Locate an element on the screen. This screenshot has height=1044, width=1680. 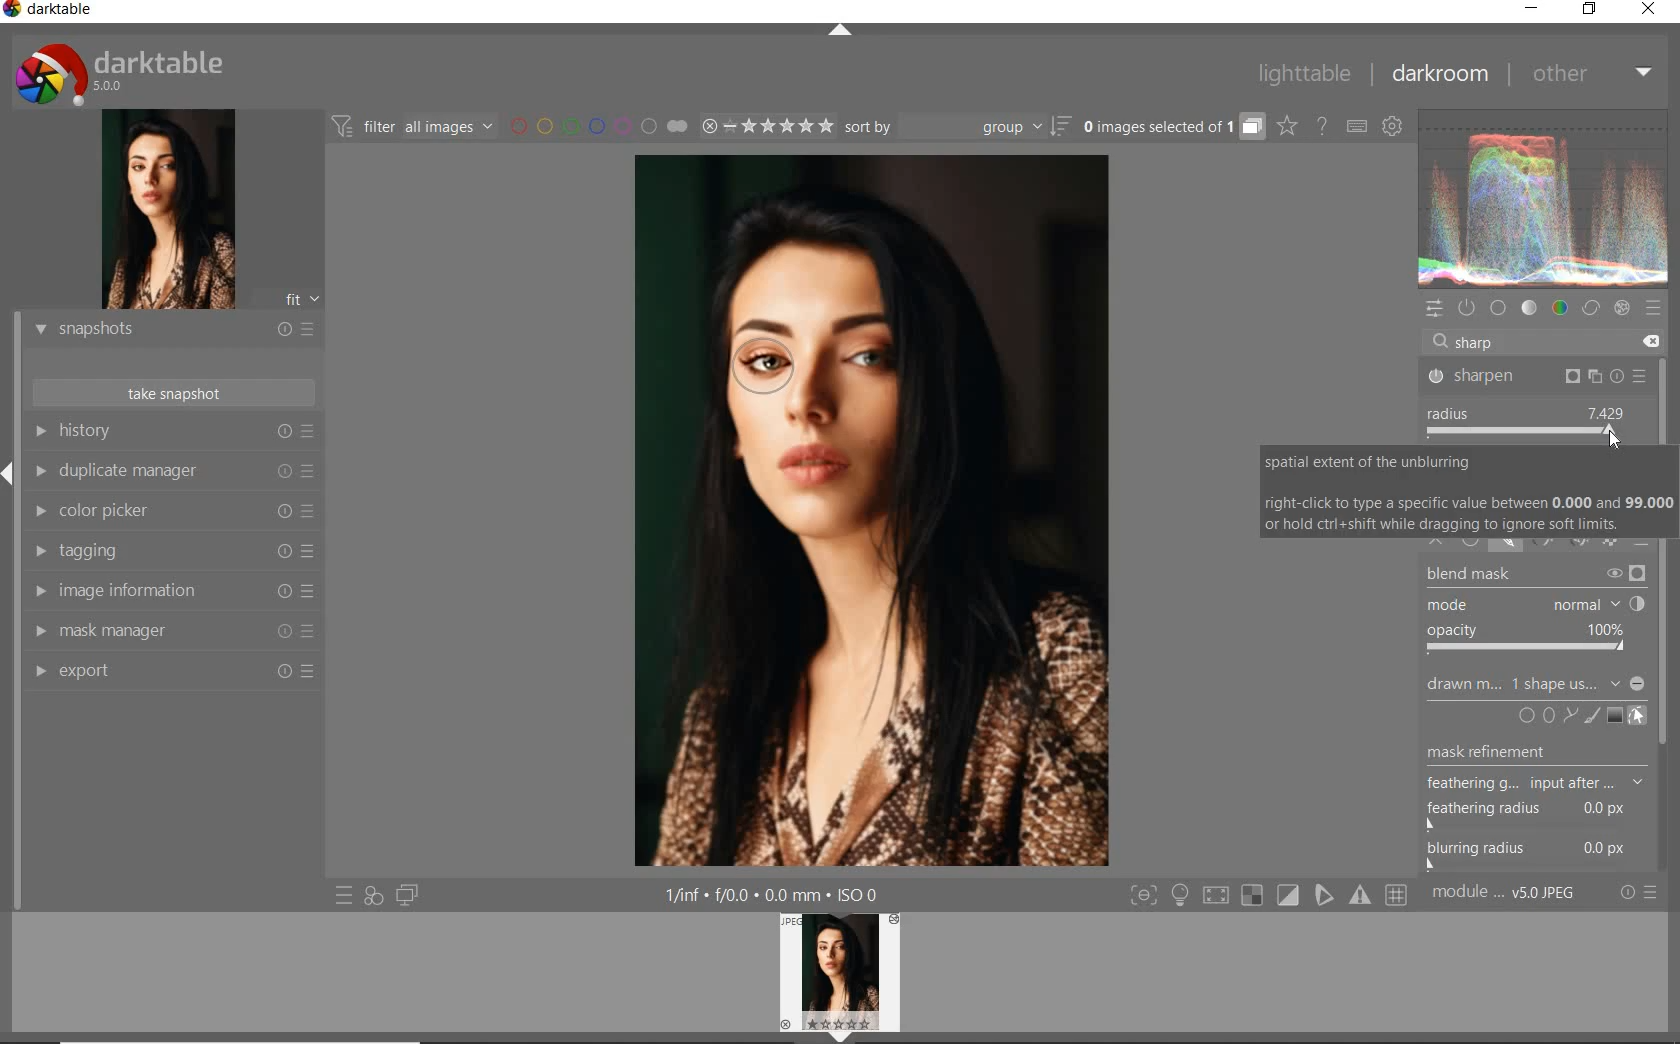
dropdown is located at coordinates (1615, 683).